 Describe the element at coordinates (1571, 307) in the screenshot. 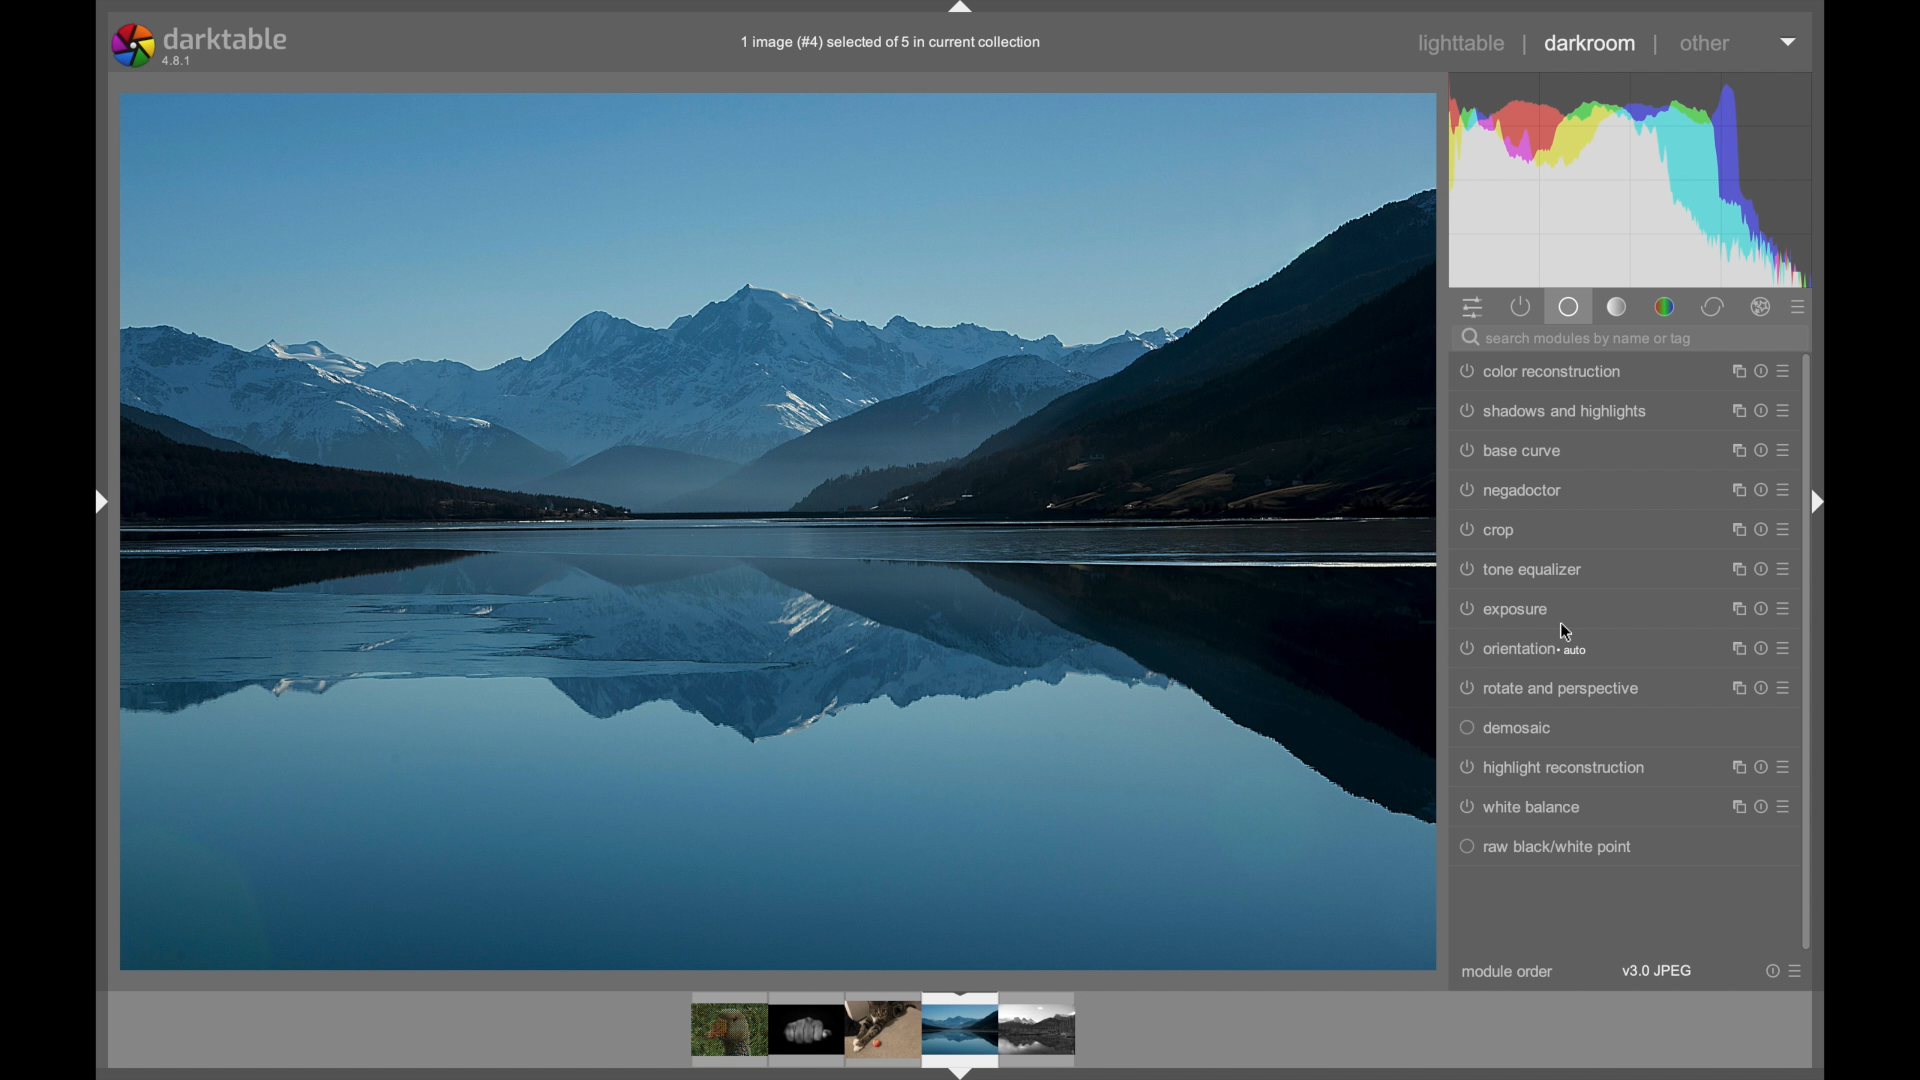

I see `base` at that location.